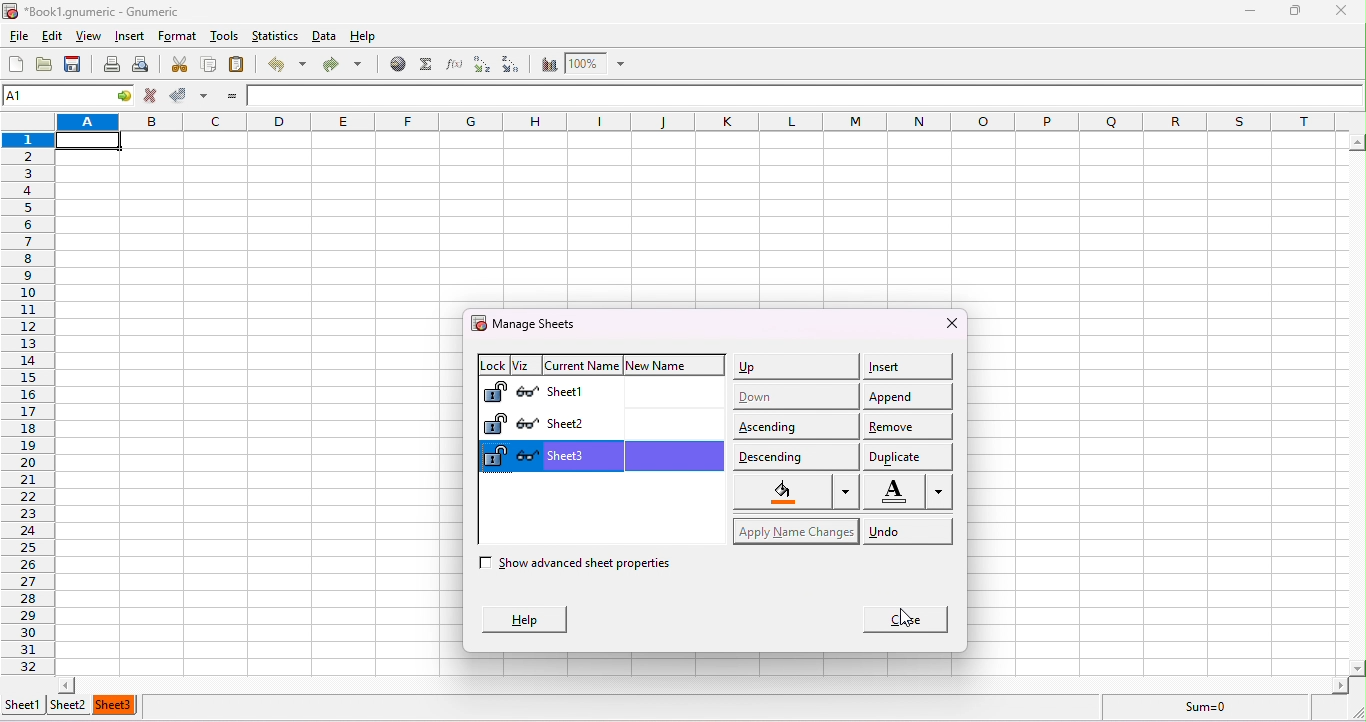  I want to click on *Book1.gnumeric - numeric, so click(99, 12).